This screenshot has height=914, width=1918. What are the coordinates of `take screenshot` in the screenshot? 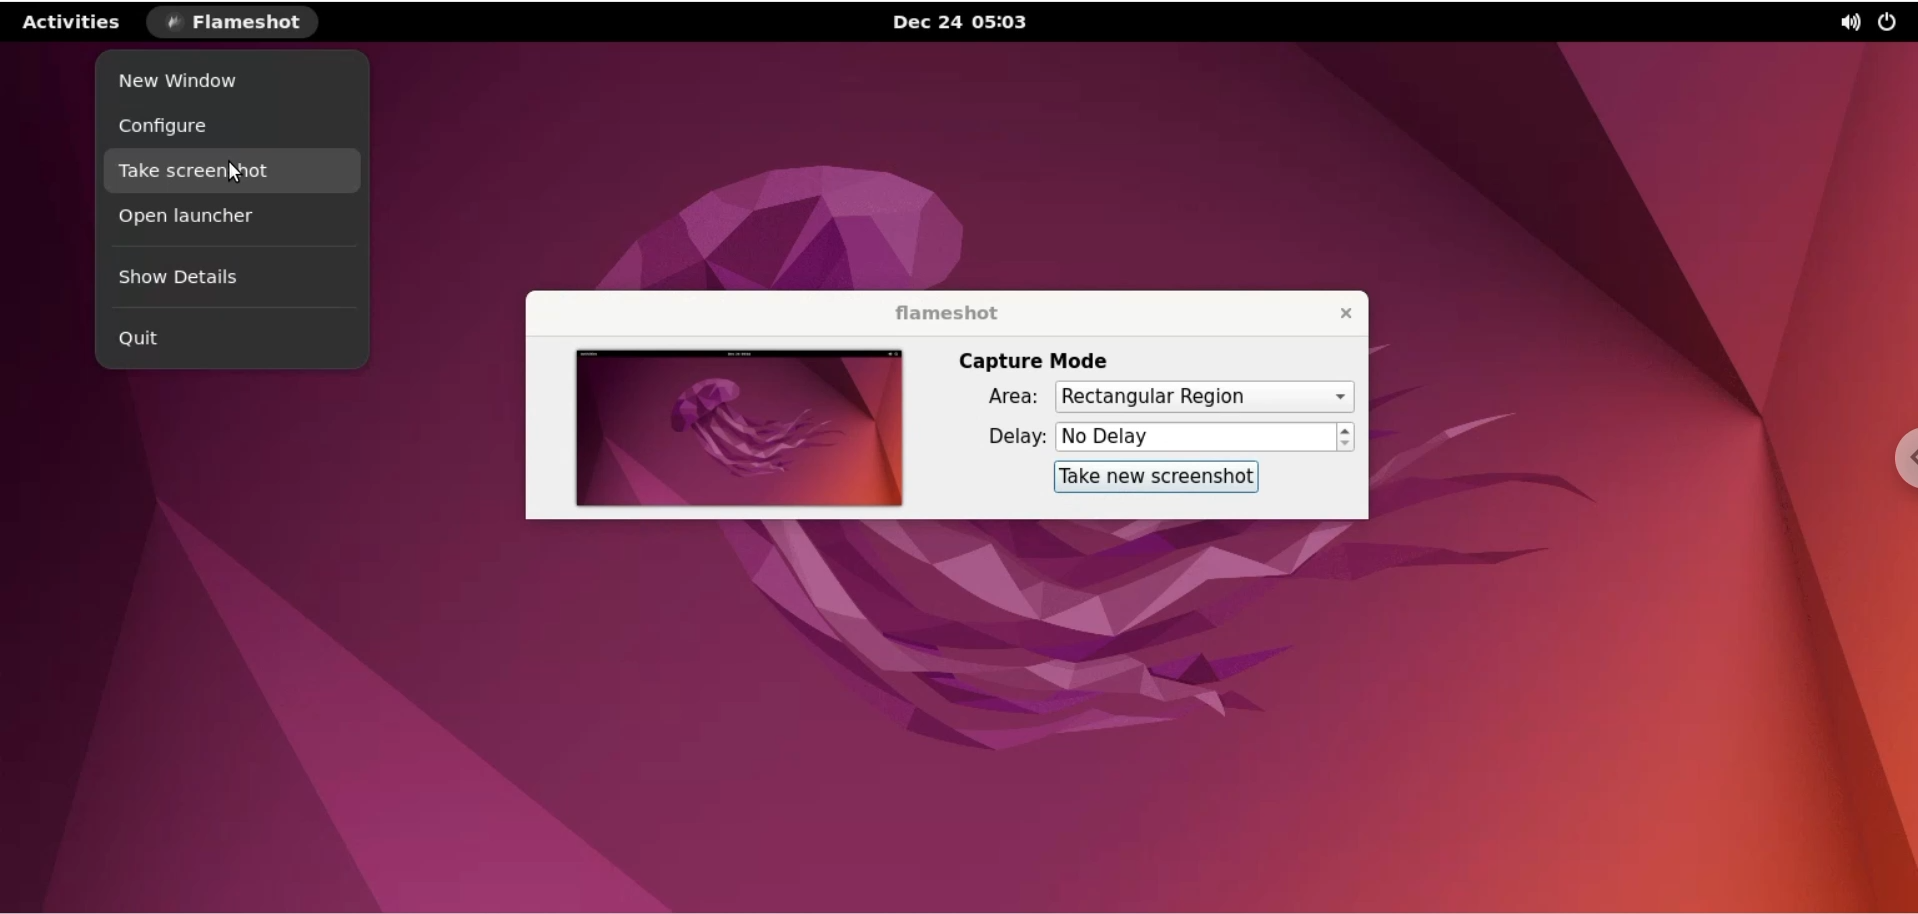 It's located at (236, 173).